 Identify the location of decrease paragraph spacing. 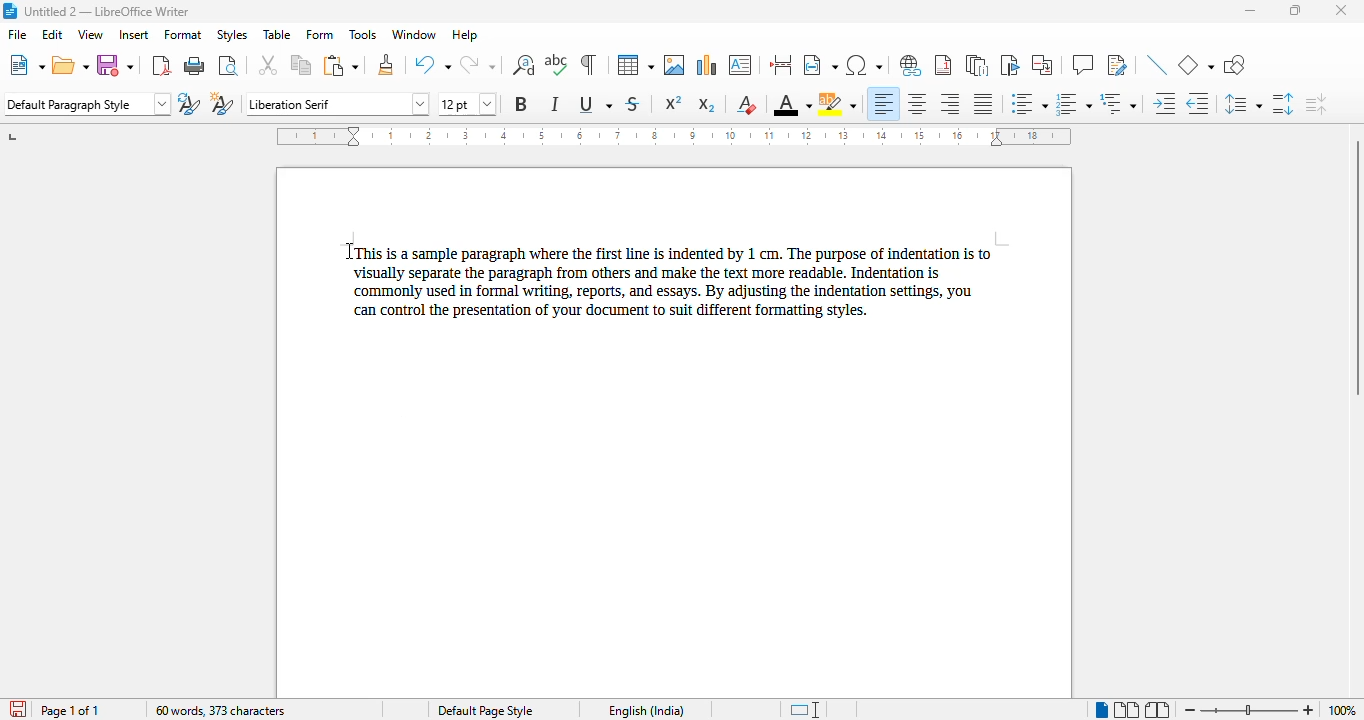
(1315, 103).